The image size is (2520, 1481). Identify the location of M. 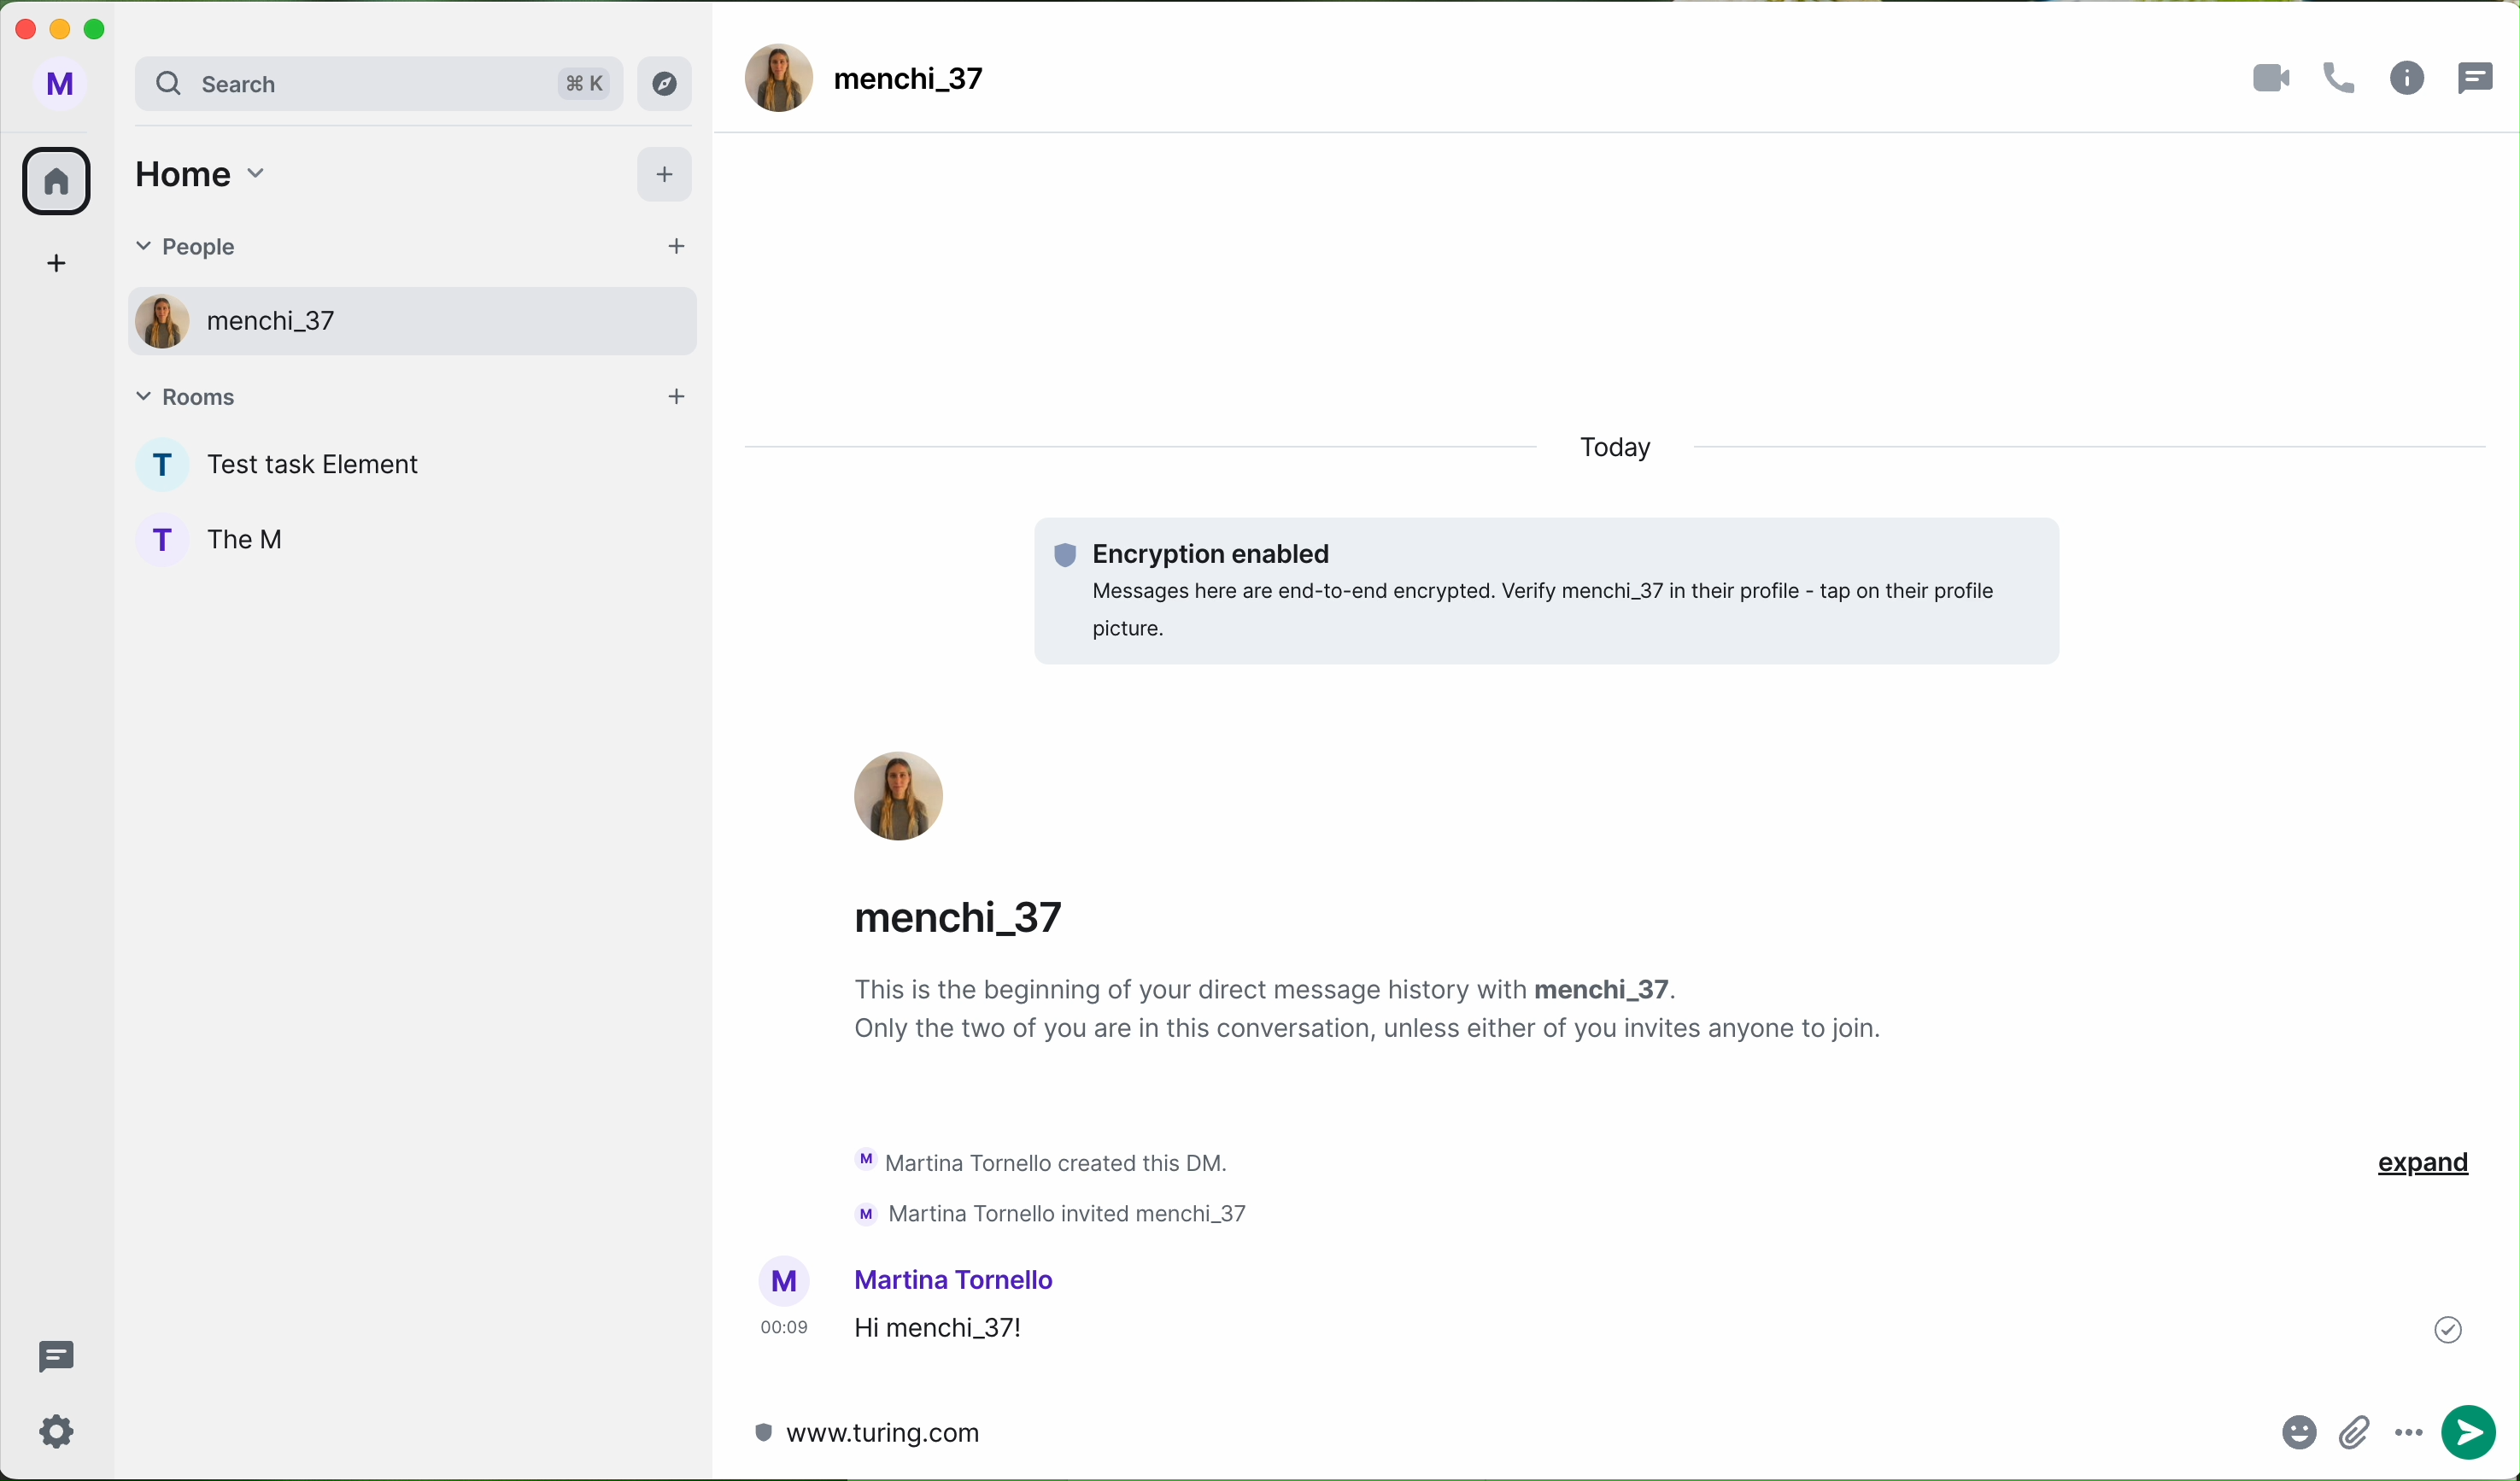
(60, 88).